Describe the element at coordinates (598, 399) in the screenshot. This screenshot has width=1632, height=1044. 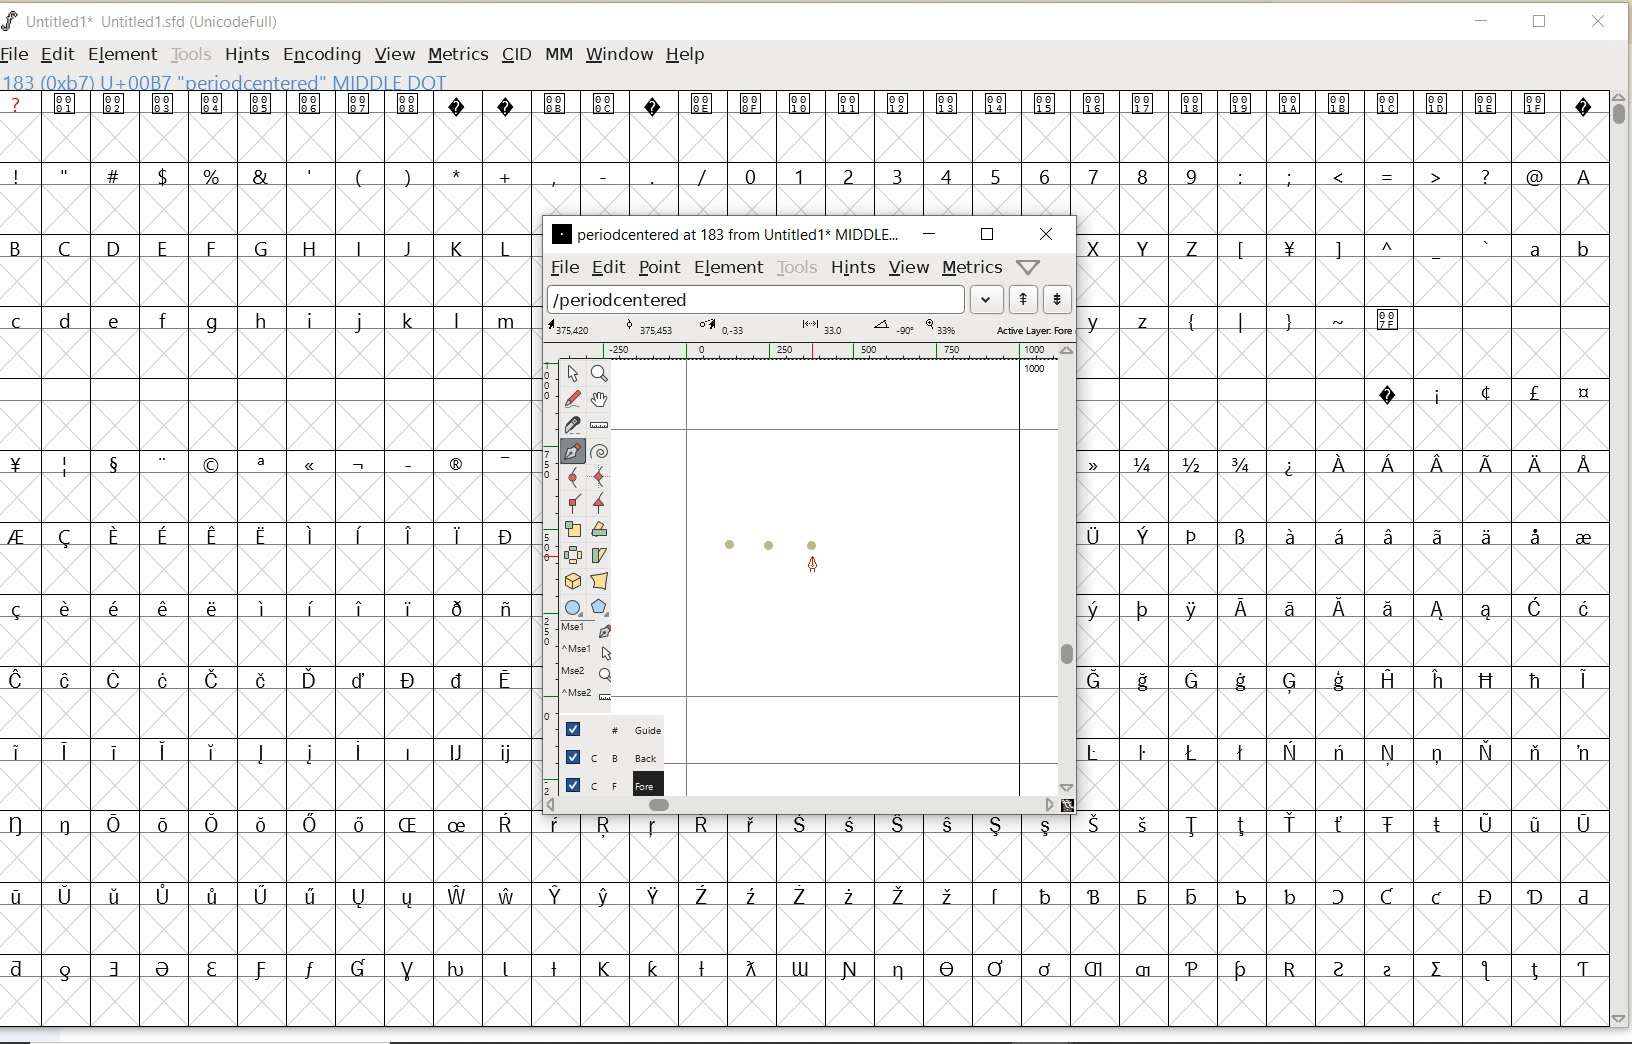
I see `scroll by hand` at that location.